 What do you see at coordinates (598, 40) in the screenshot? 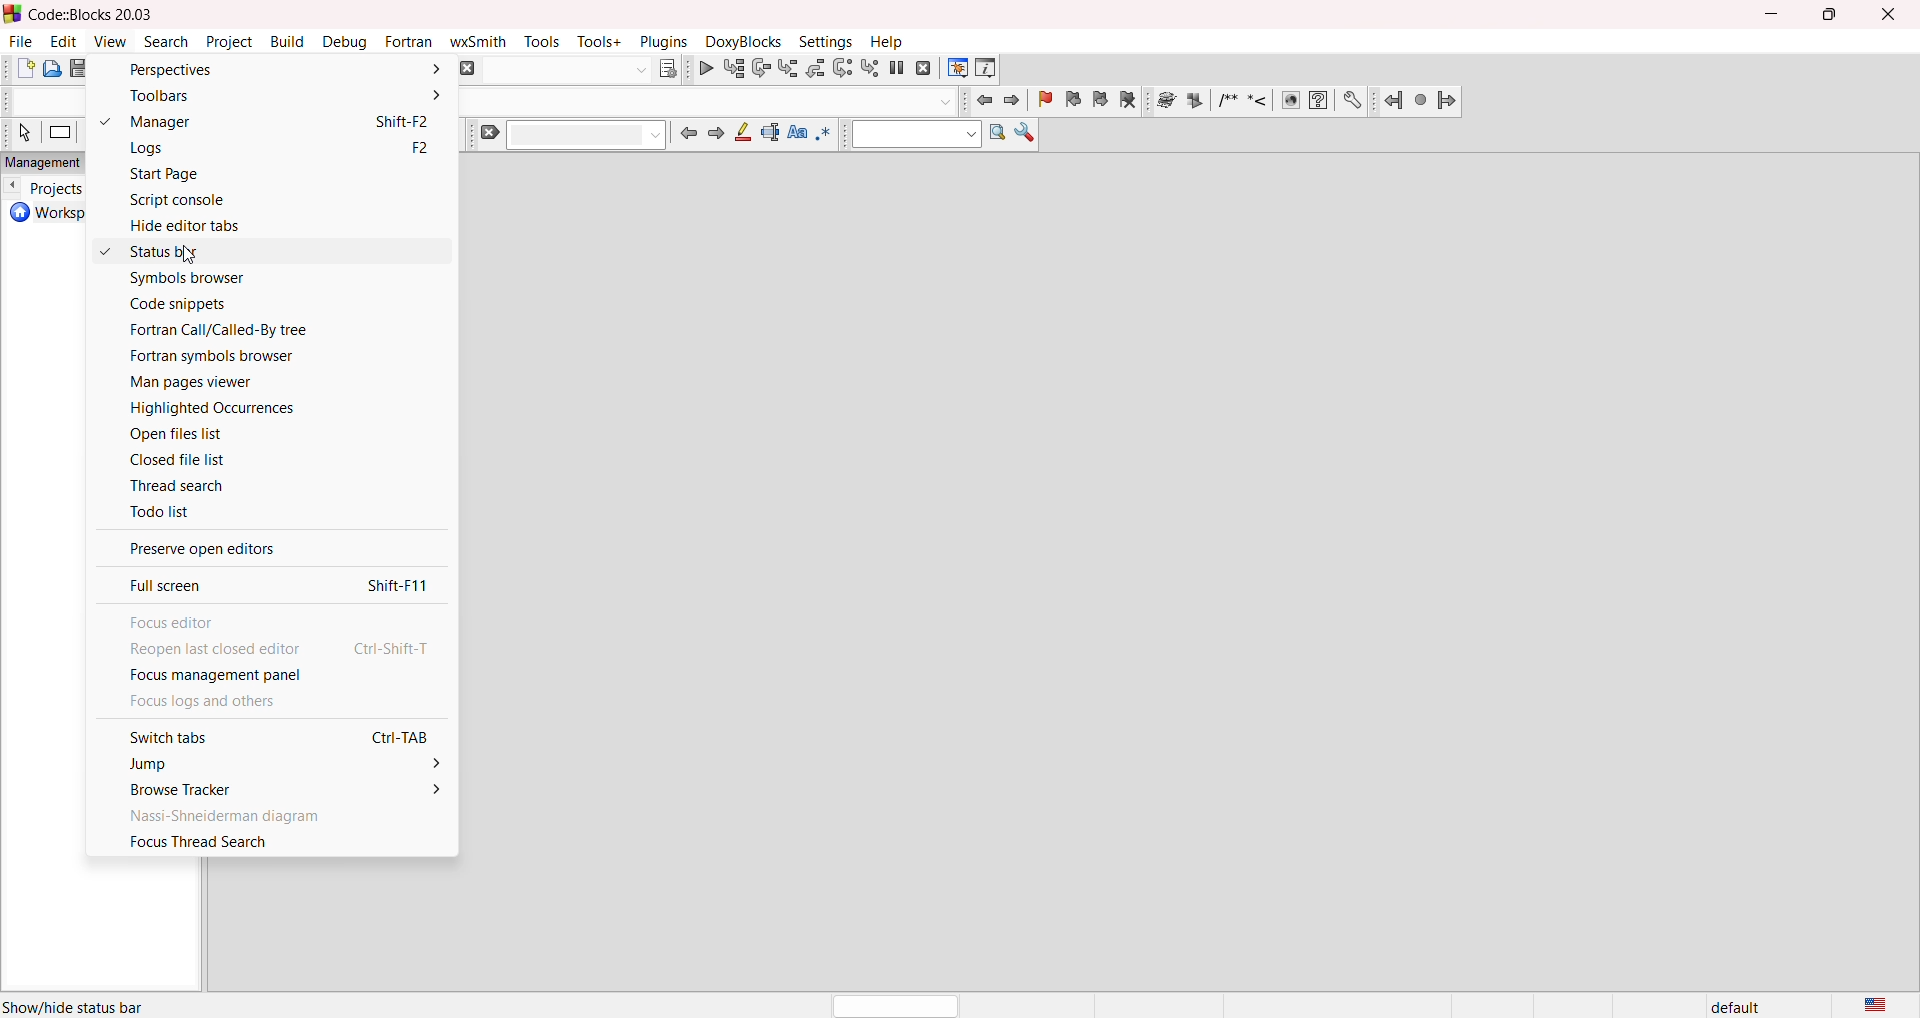
I see `tools+` at bounding box center [598, 40].